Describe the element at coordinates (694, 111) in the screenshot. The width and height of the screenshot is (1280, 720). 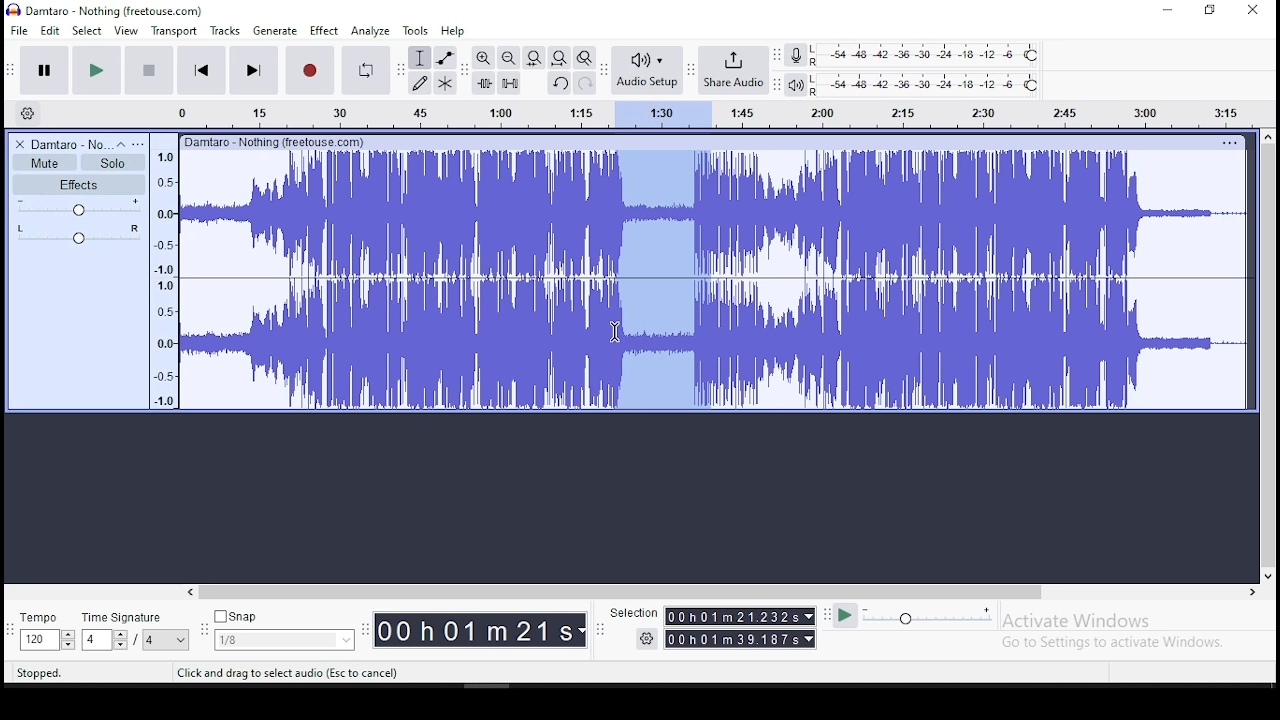
I see `Audio bar` at that location.